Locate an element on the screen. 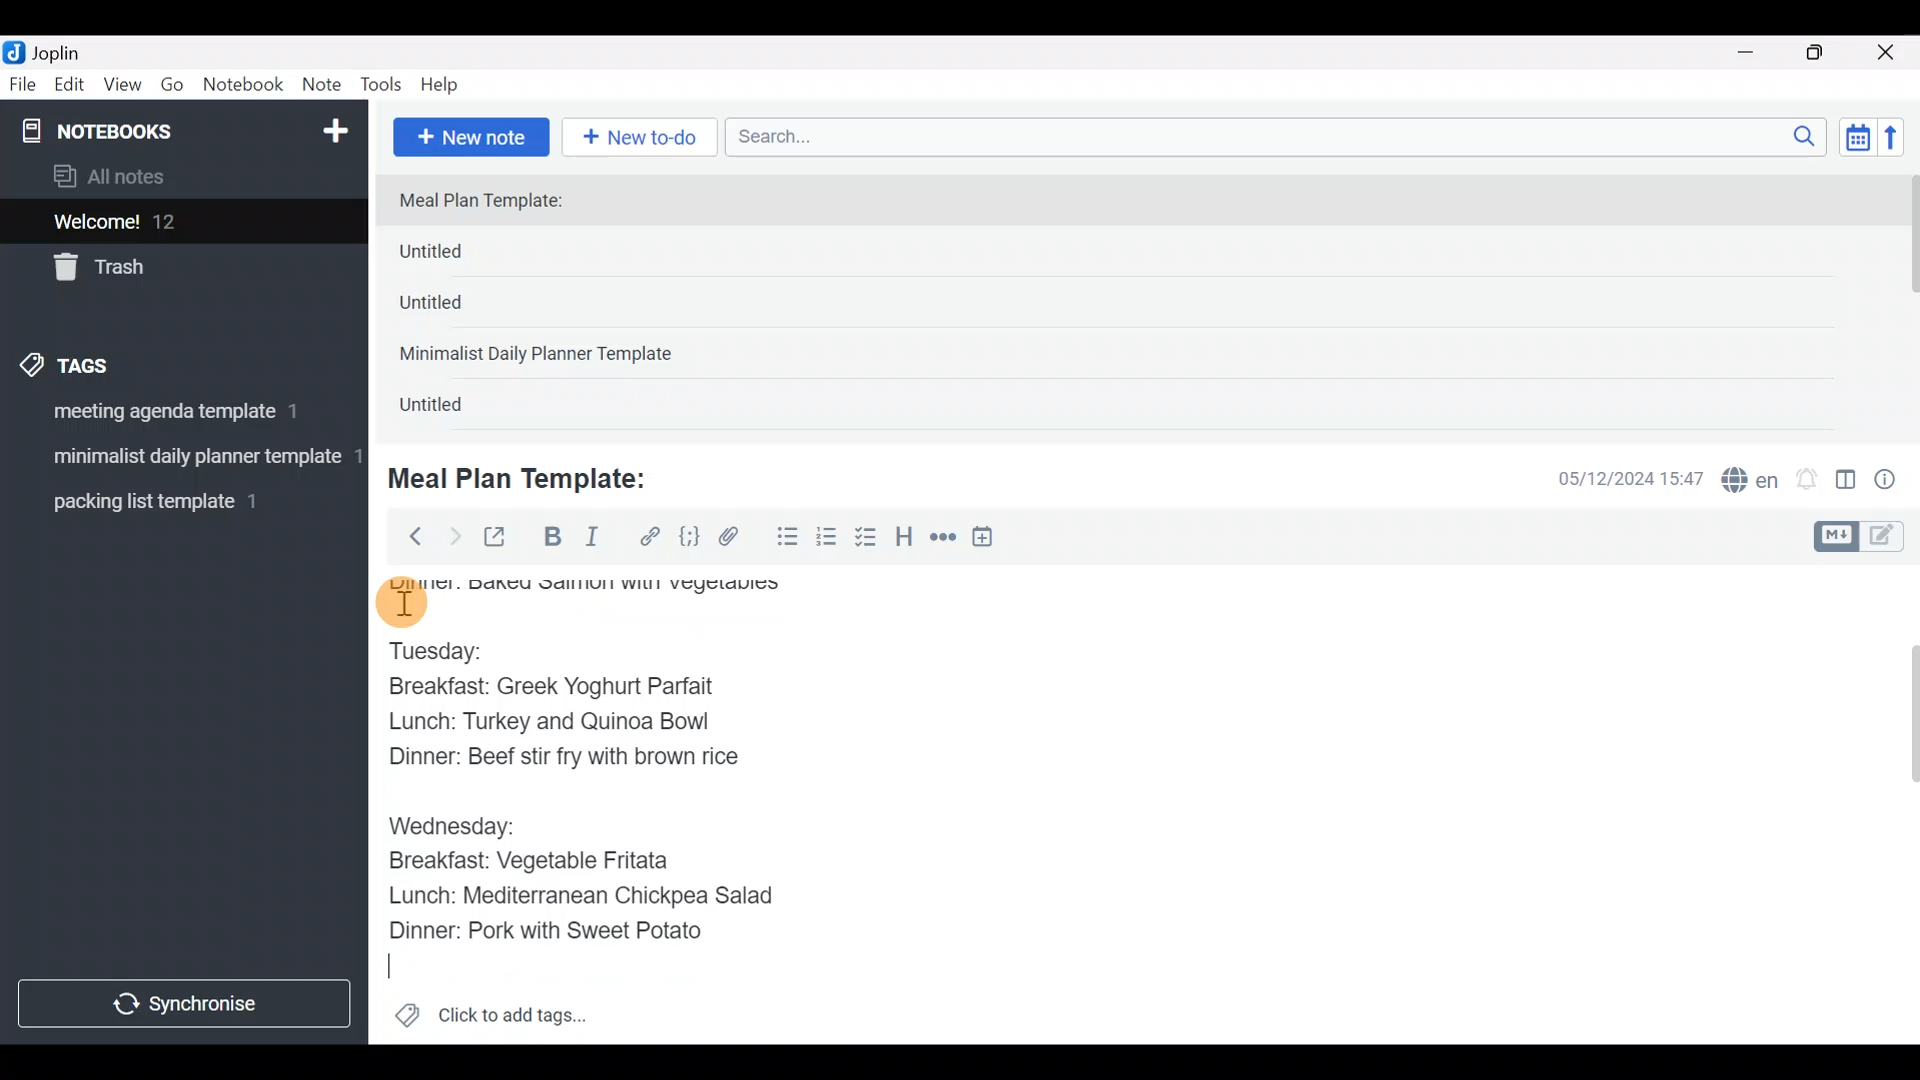 The height and width of the screenshot is (1080, 1920). Tag 3 is located at coordinates (177, 501).